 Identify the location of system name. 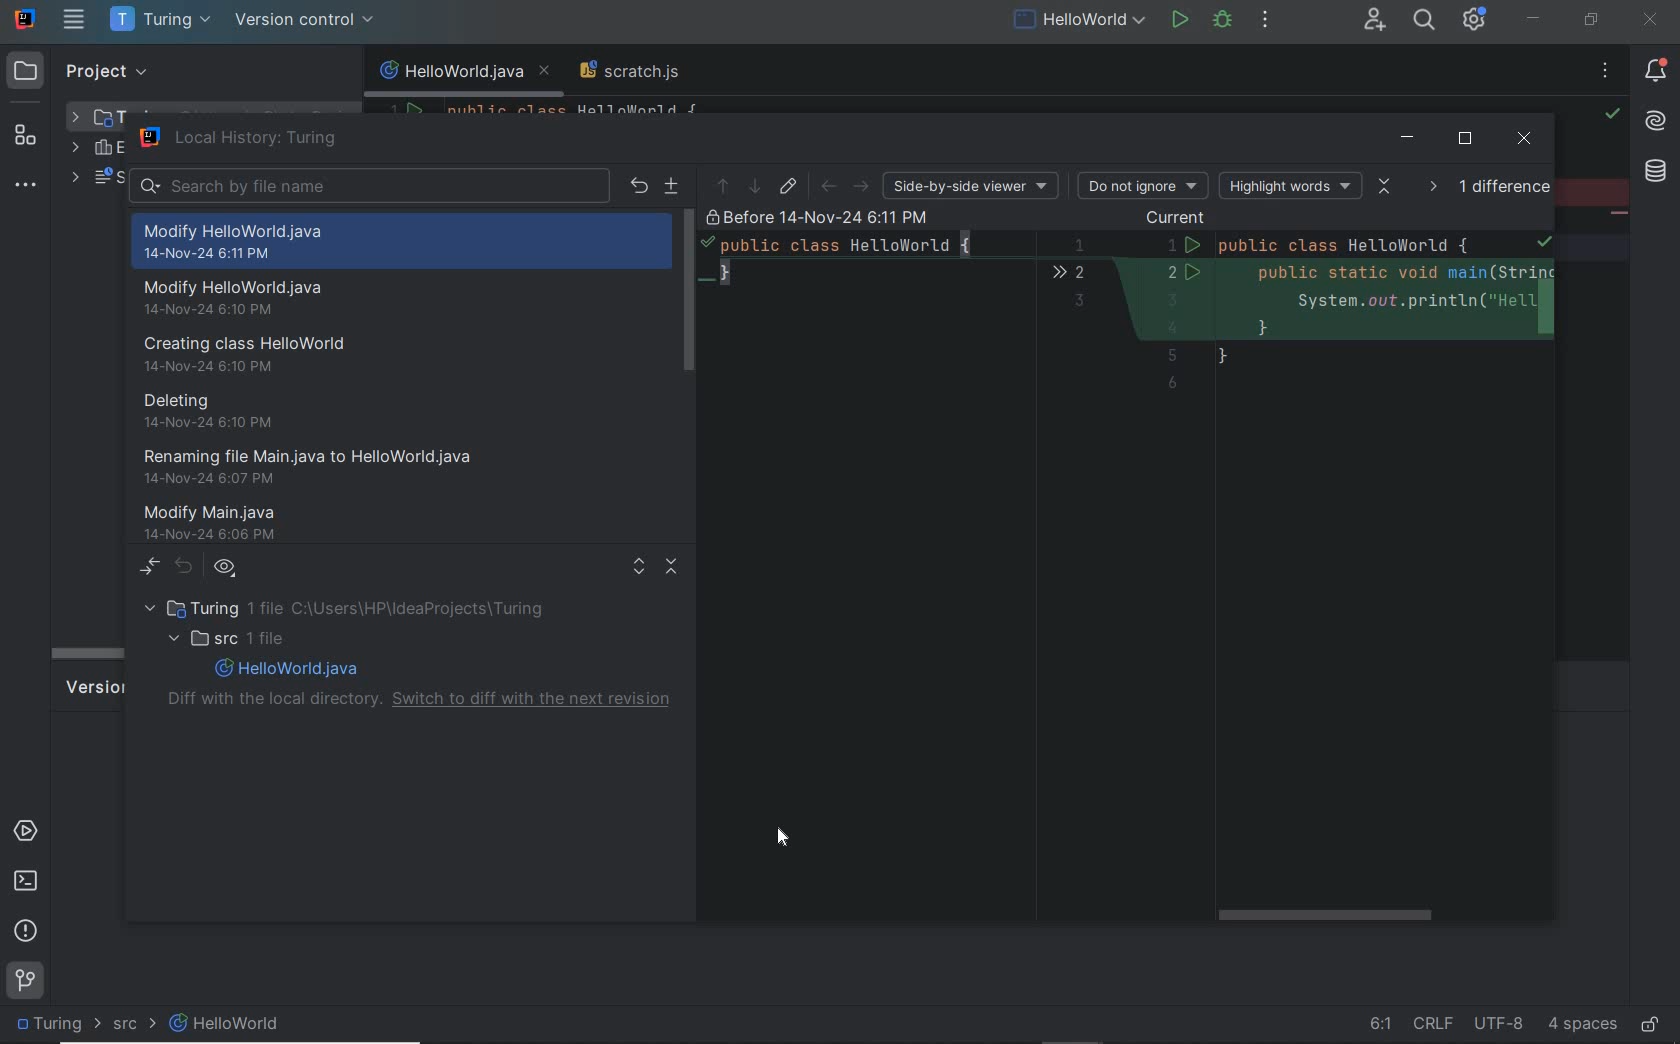
(23, 19).